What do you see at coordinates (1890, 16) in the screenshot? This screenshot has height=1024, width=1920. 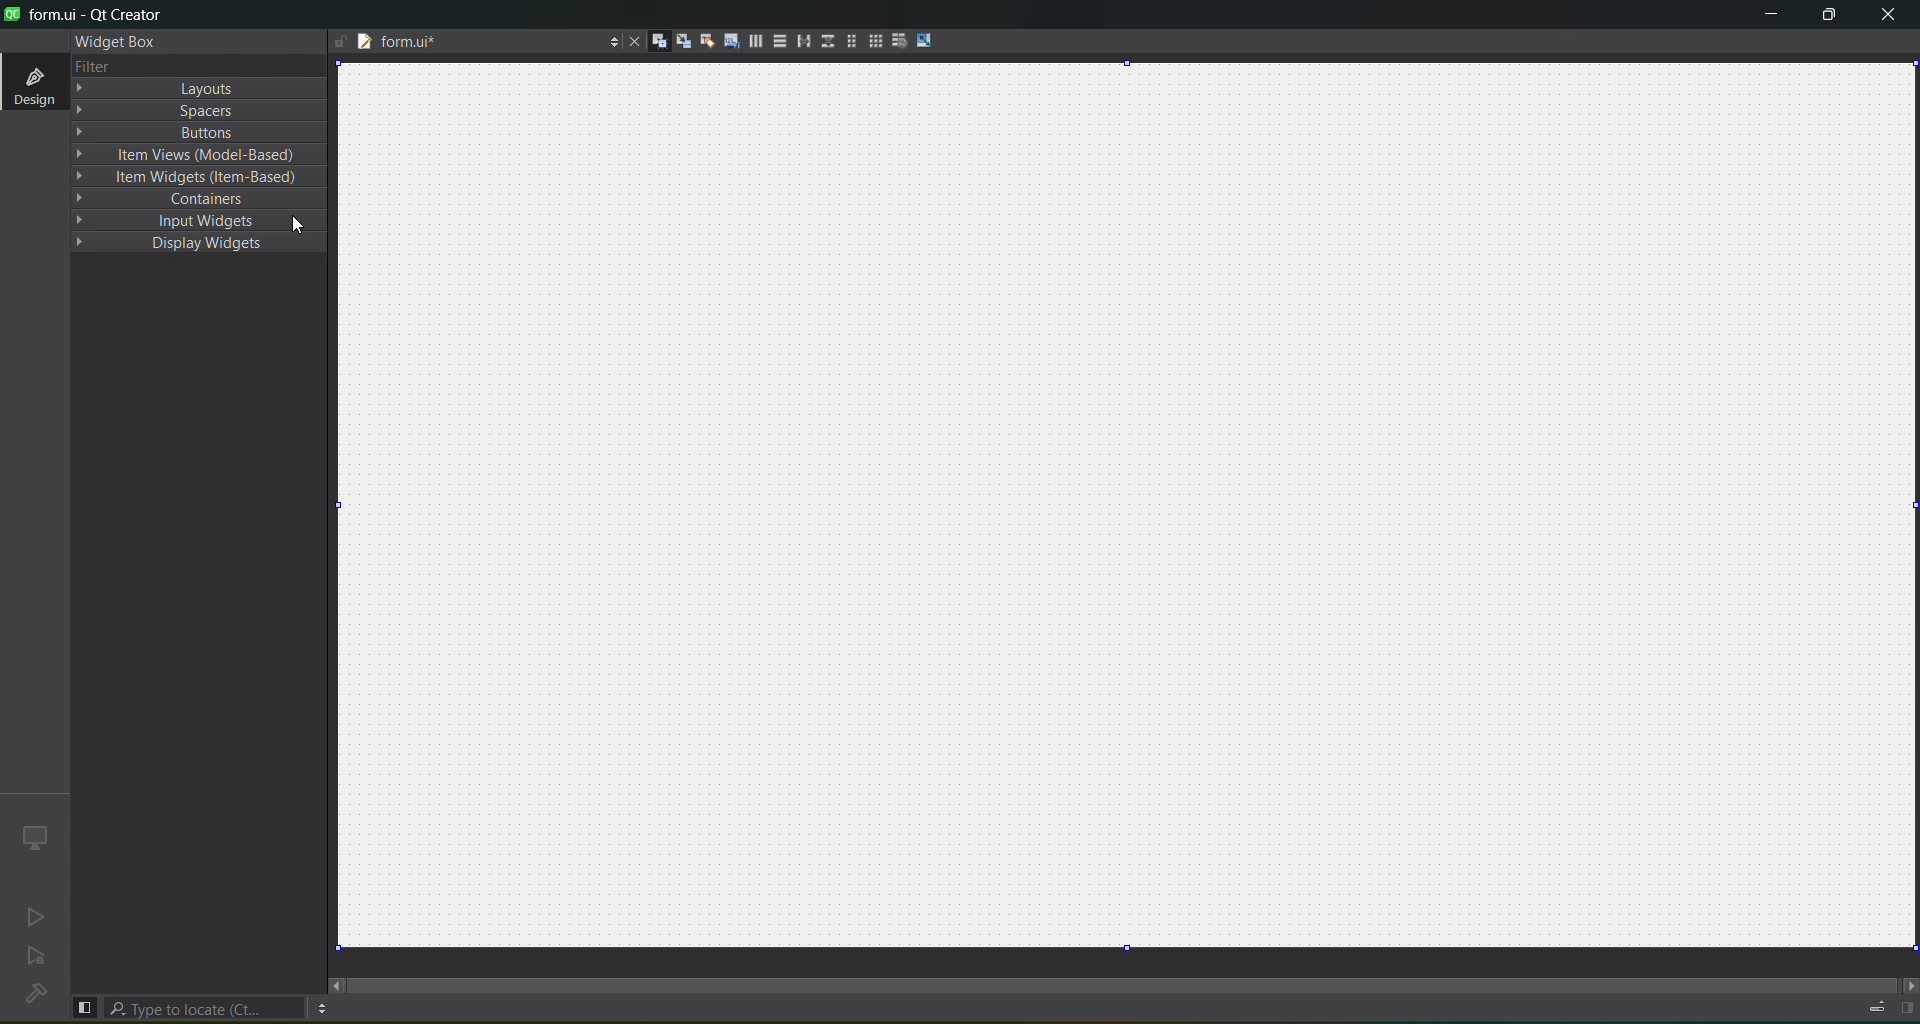 I see `close` at bounding box center [1890, 16].